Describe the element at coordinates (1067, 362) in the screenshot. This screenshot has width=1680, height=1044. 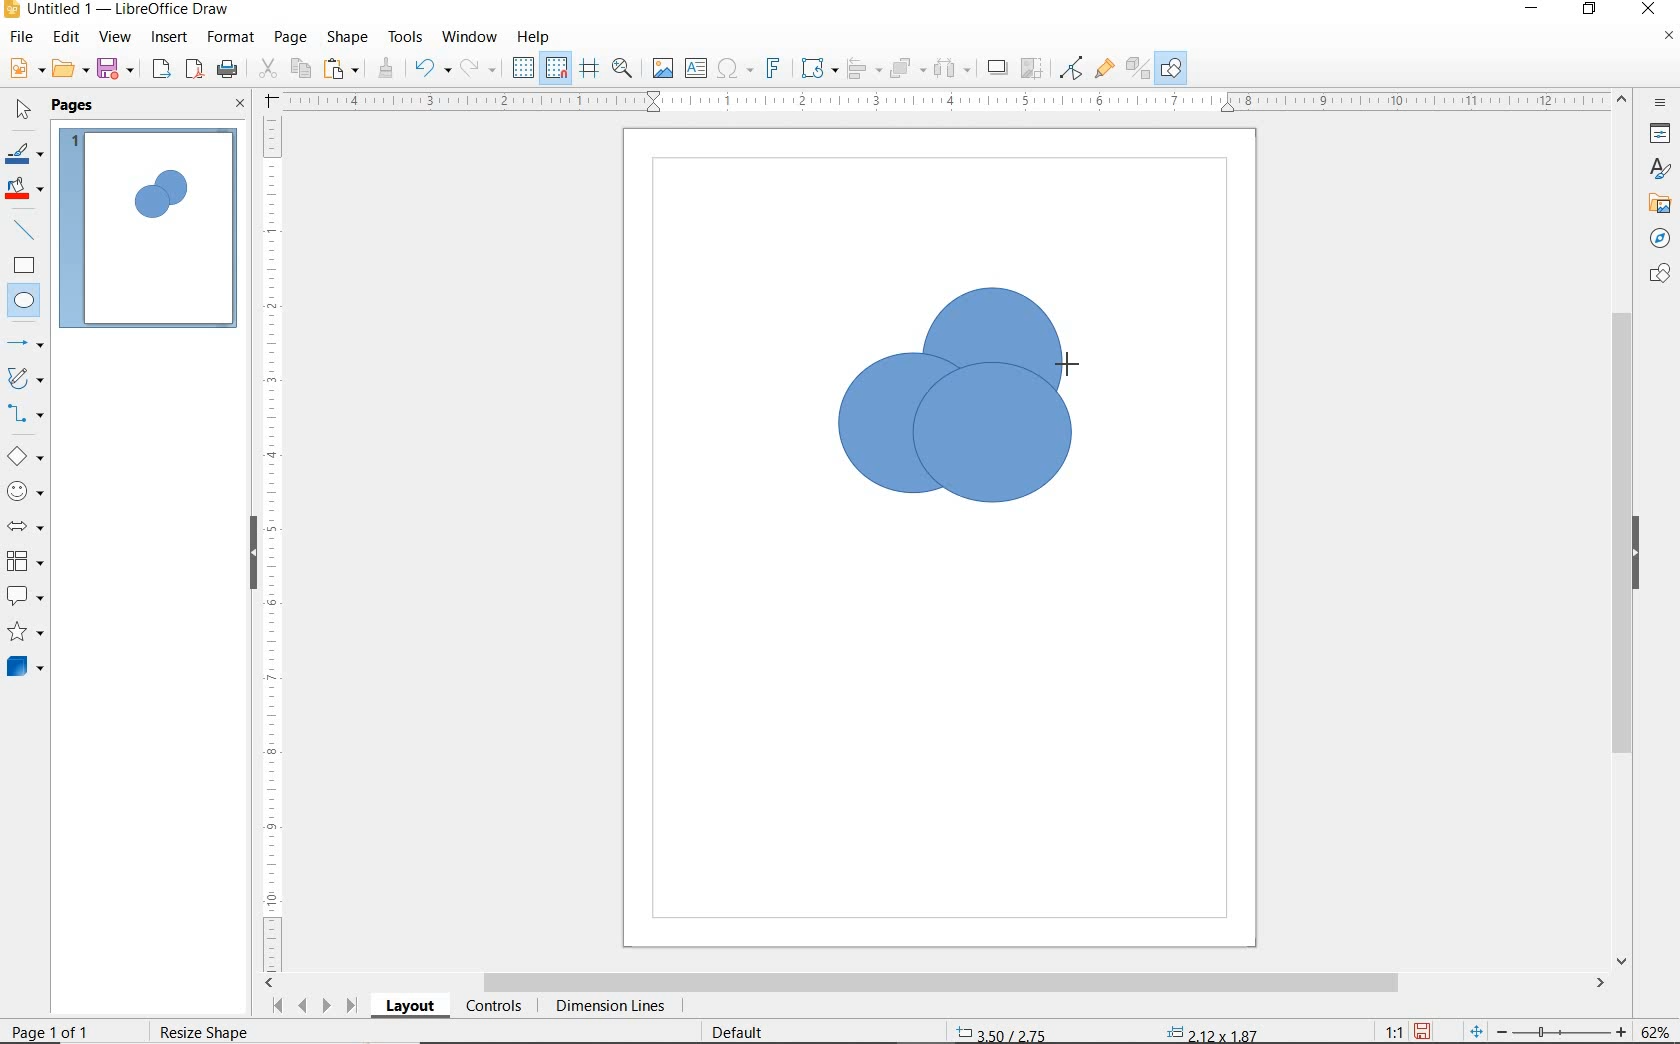
I see `ELLIPSE TOOL` at that location.